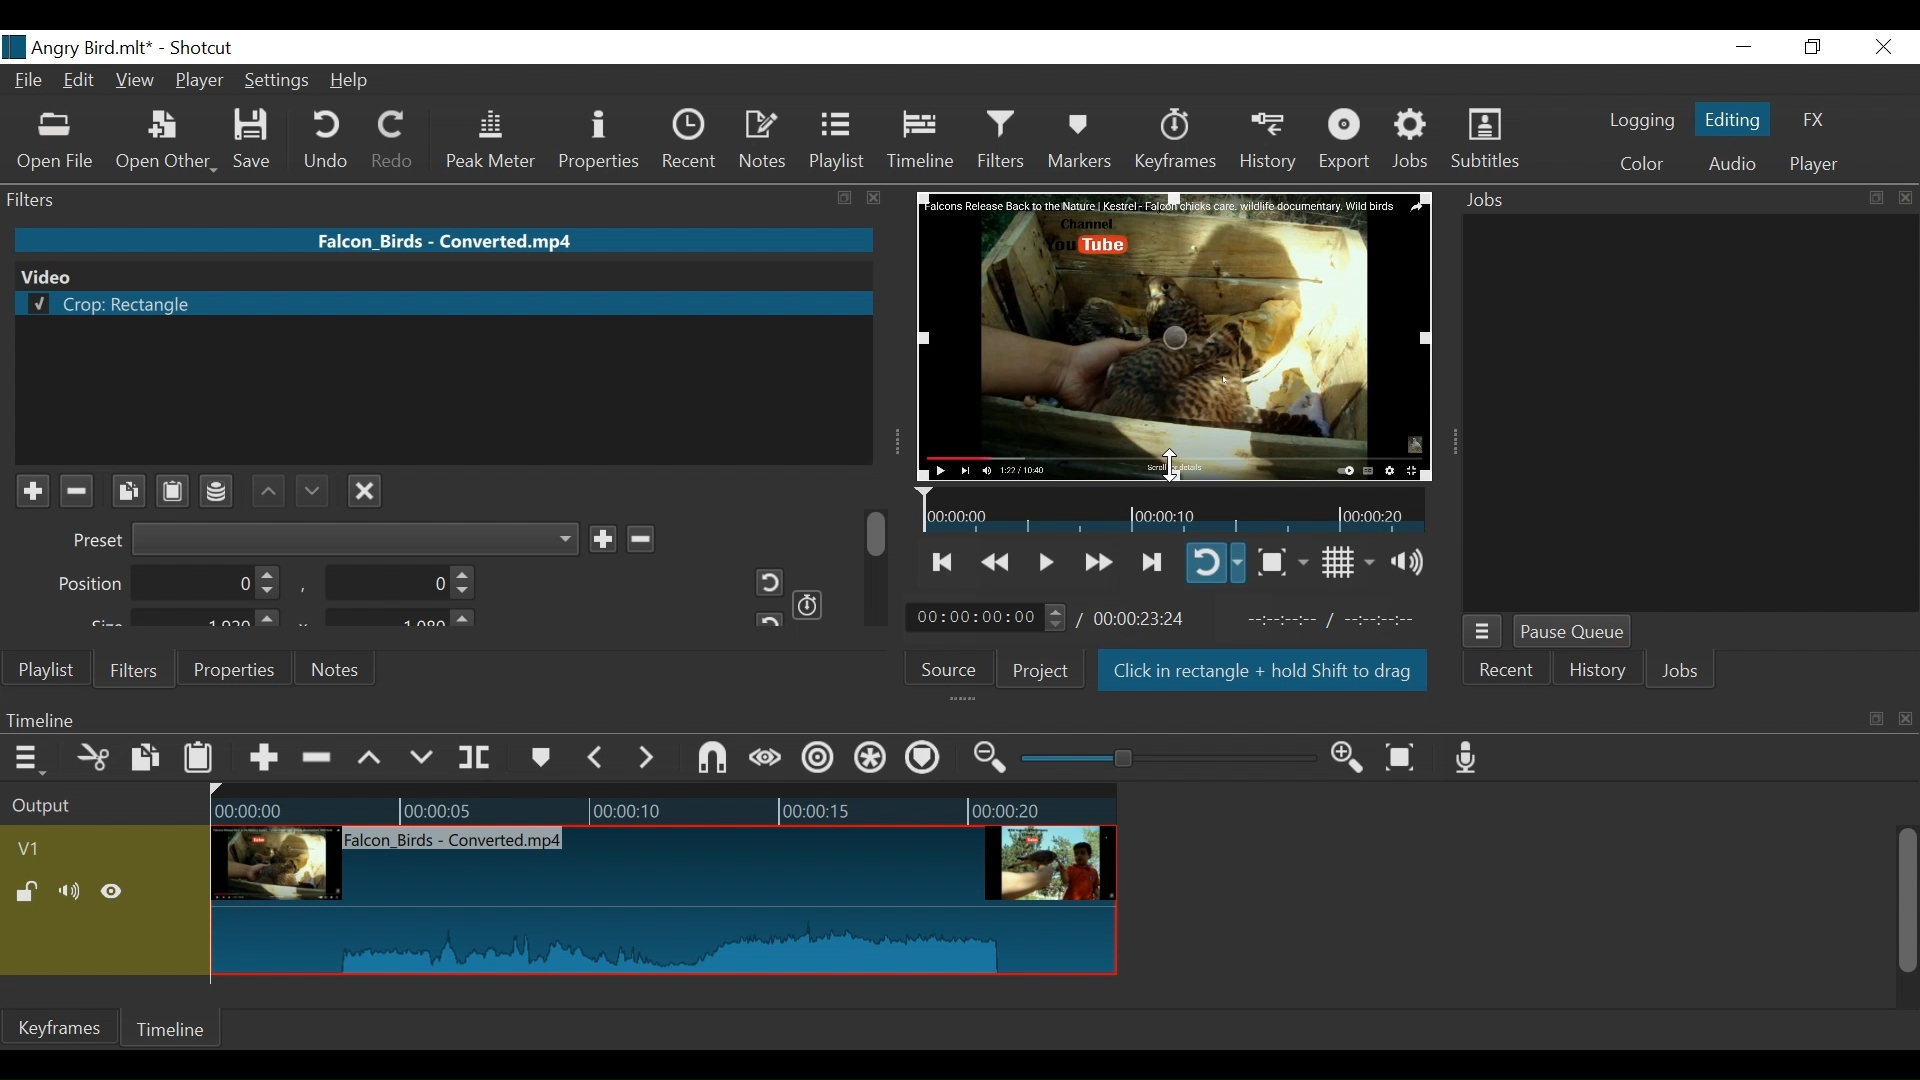  Describe the element at coordinates (365, 488) in the screenshot. I see `Close` at that location.